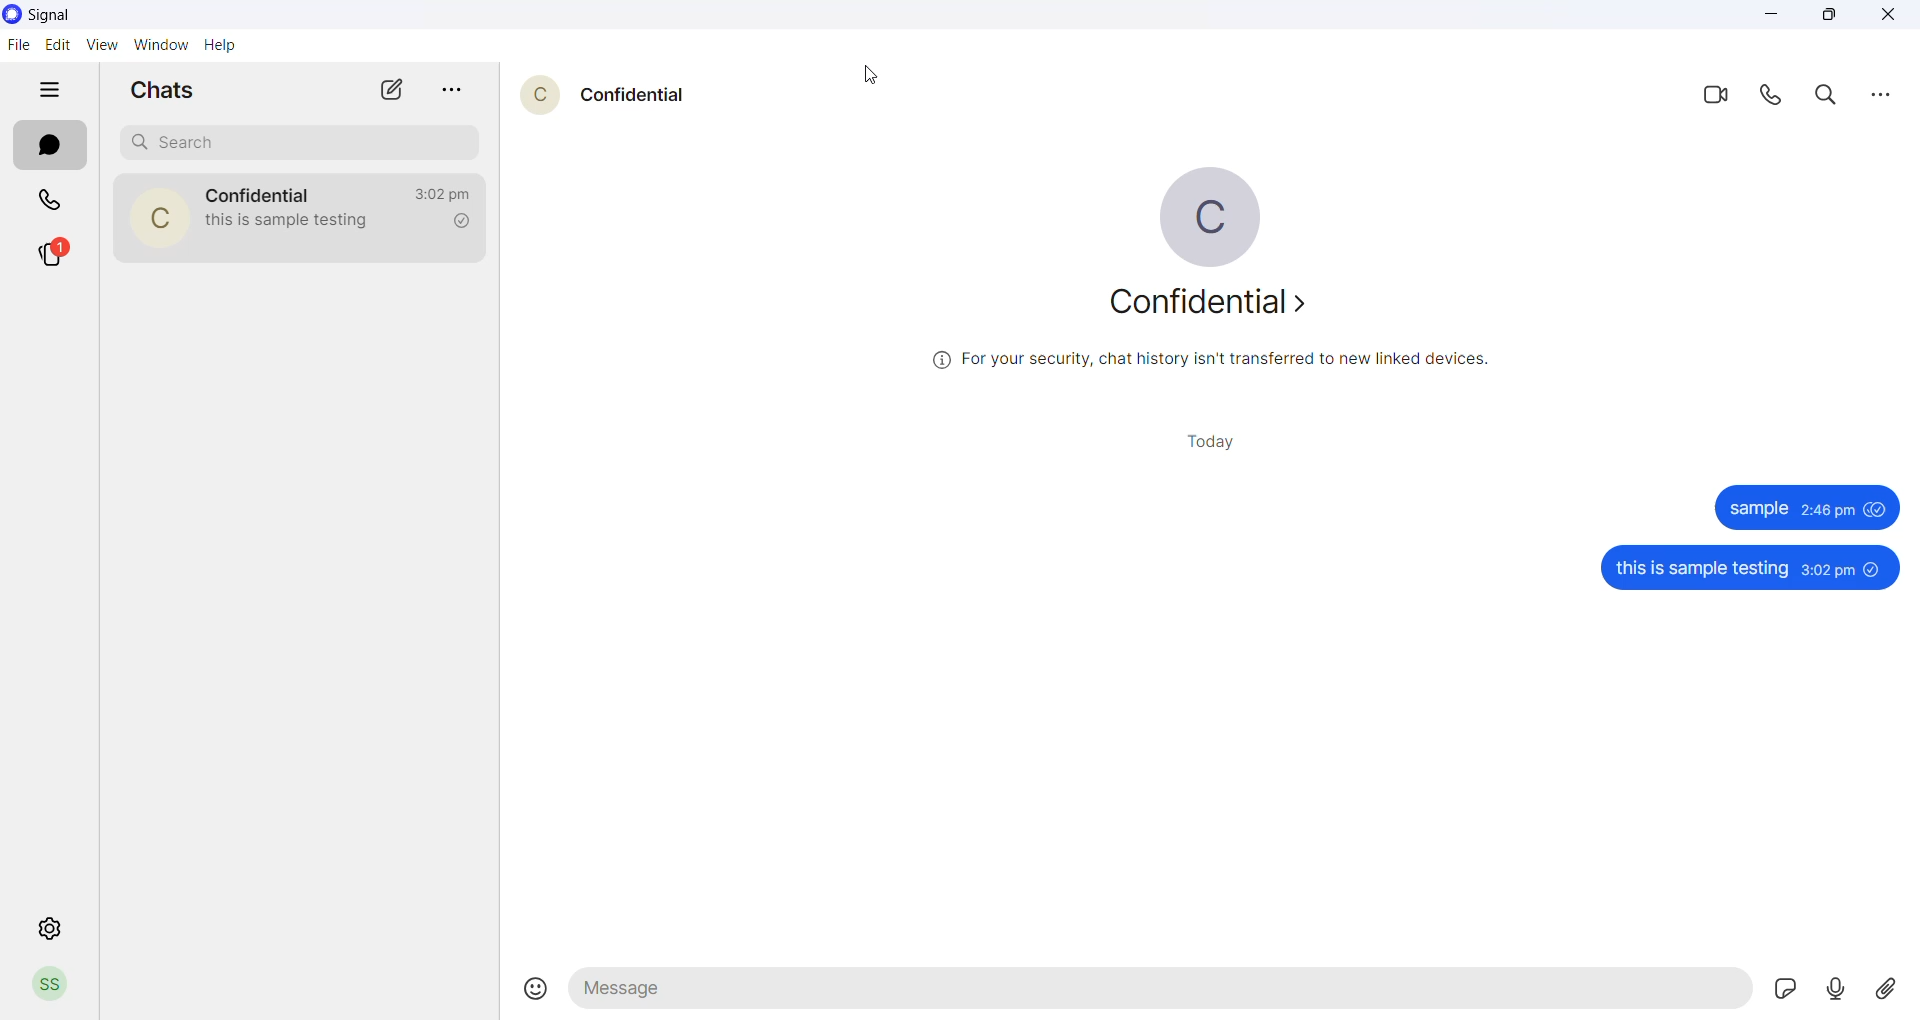 The width and height of the screenshot is (1920, 1020). What do you see at coordinates (1881, 96) in the screenshot?
I see `more options` at bounding box center [1881, 96].